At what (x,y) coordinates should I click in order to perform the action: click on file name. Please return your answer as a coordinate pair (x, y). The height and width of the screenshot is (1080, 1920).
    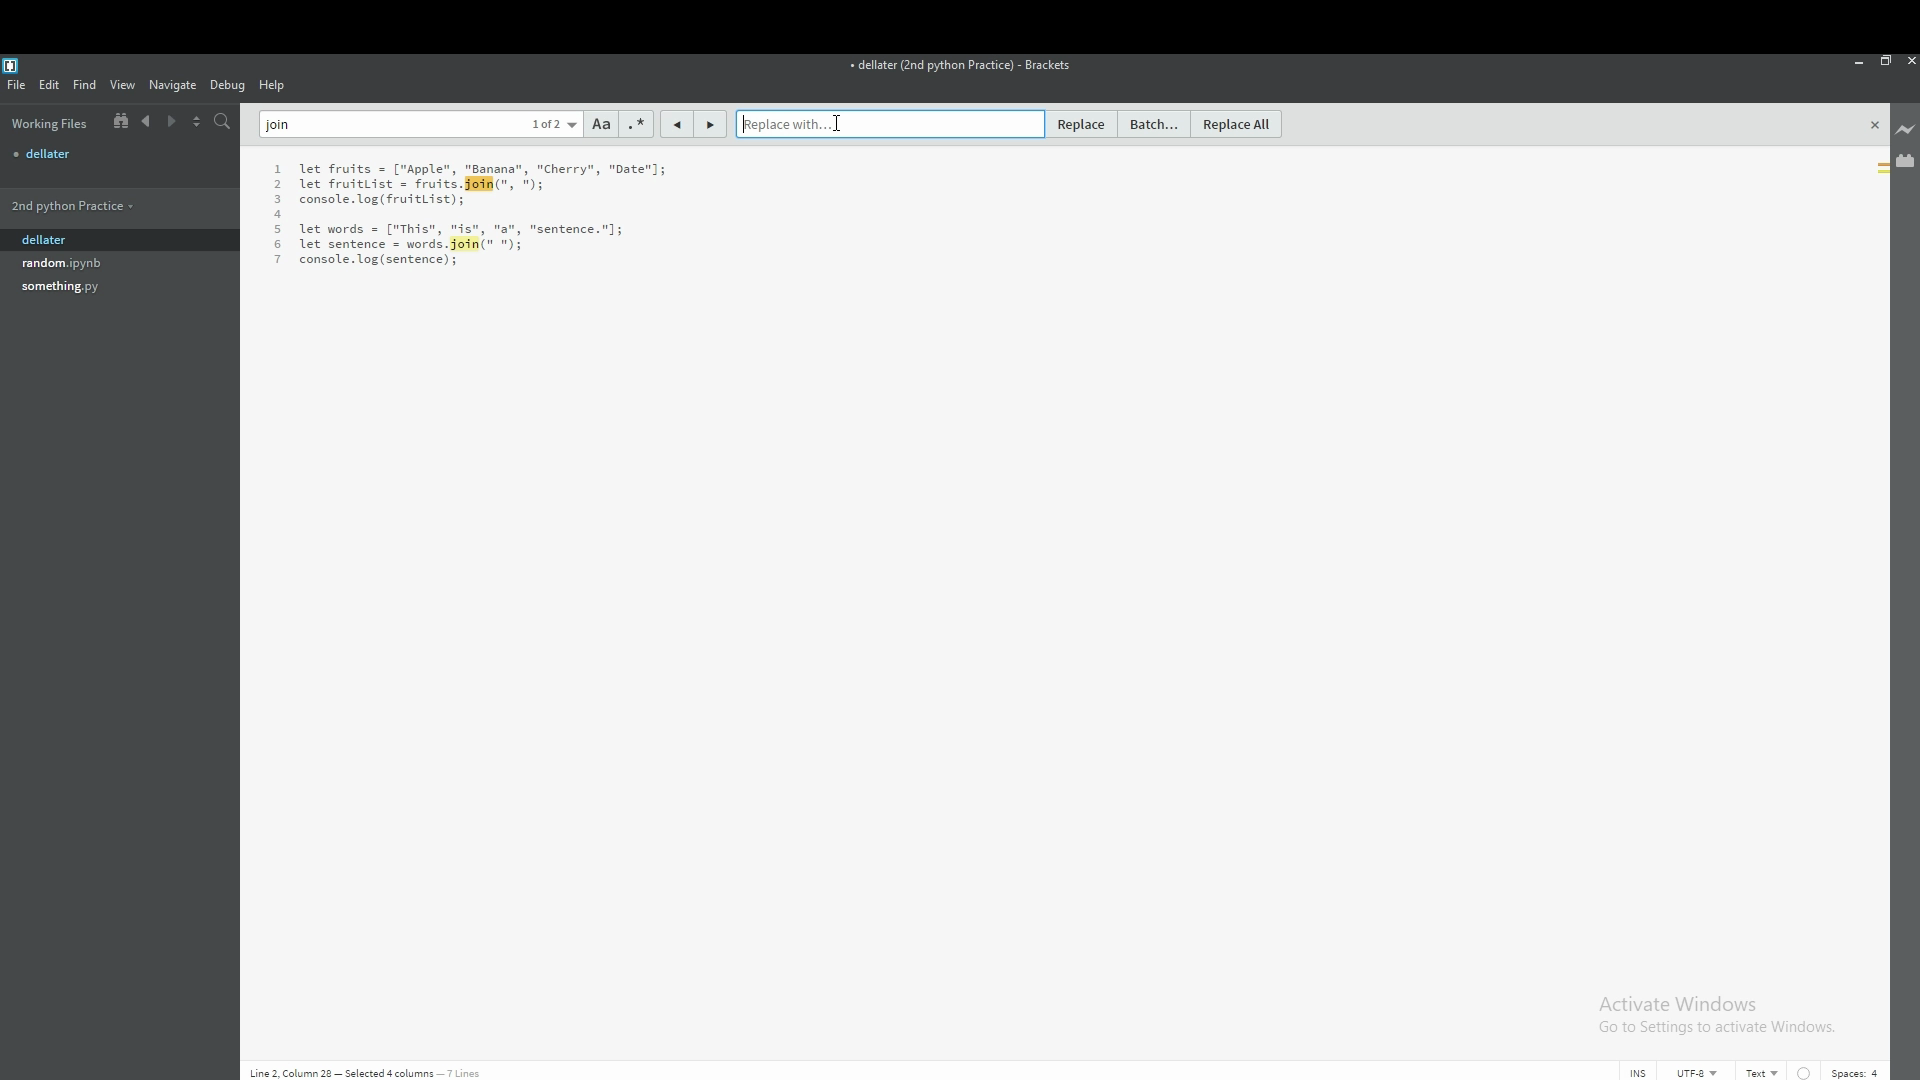
    Looking at the image, I should click on (960, 67).